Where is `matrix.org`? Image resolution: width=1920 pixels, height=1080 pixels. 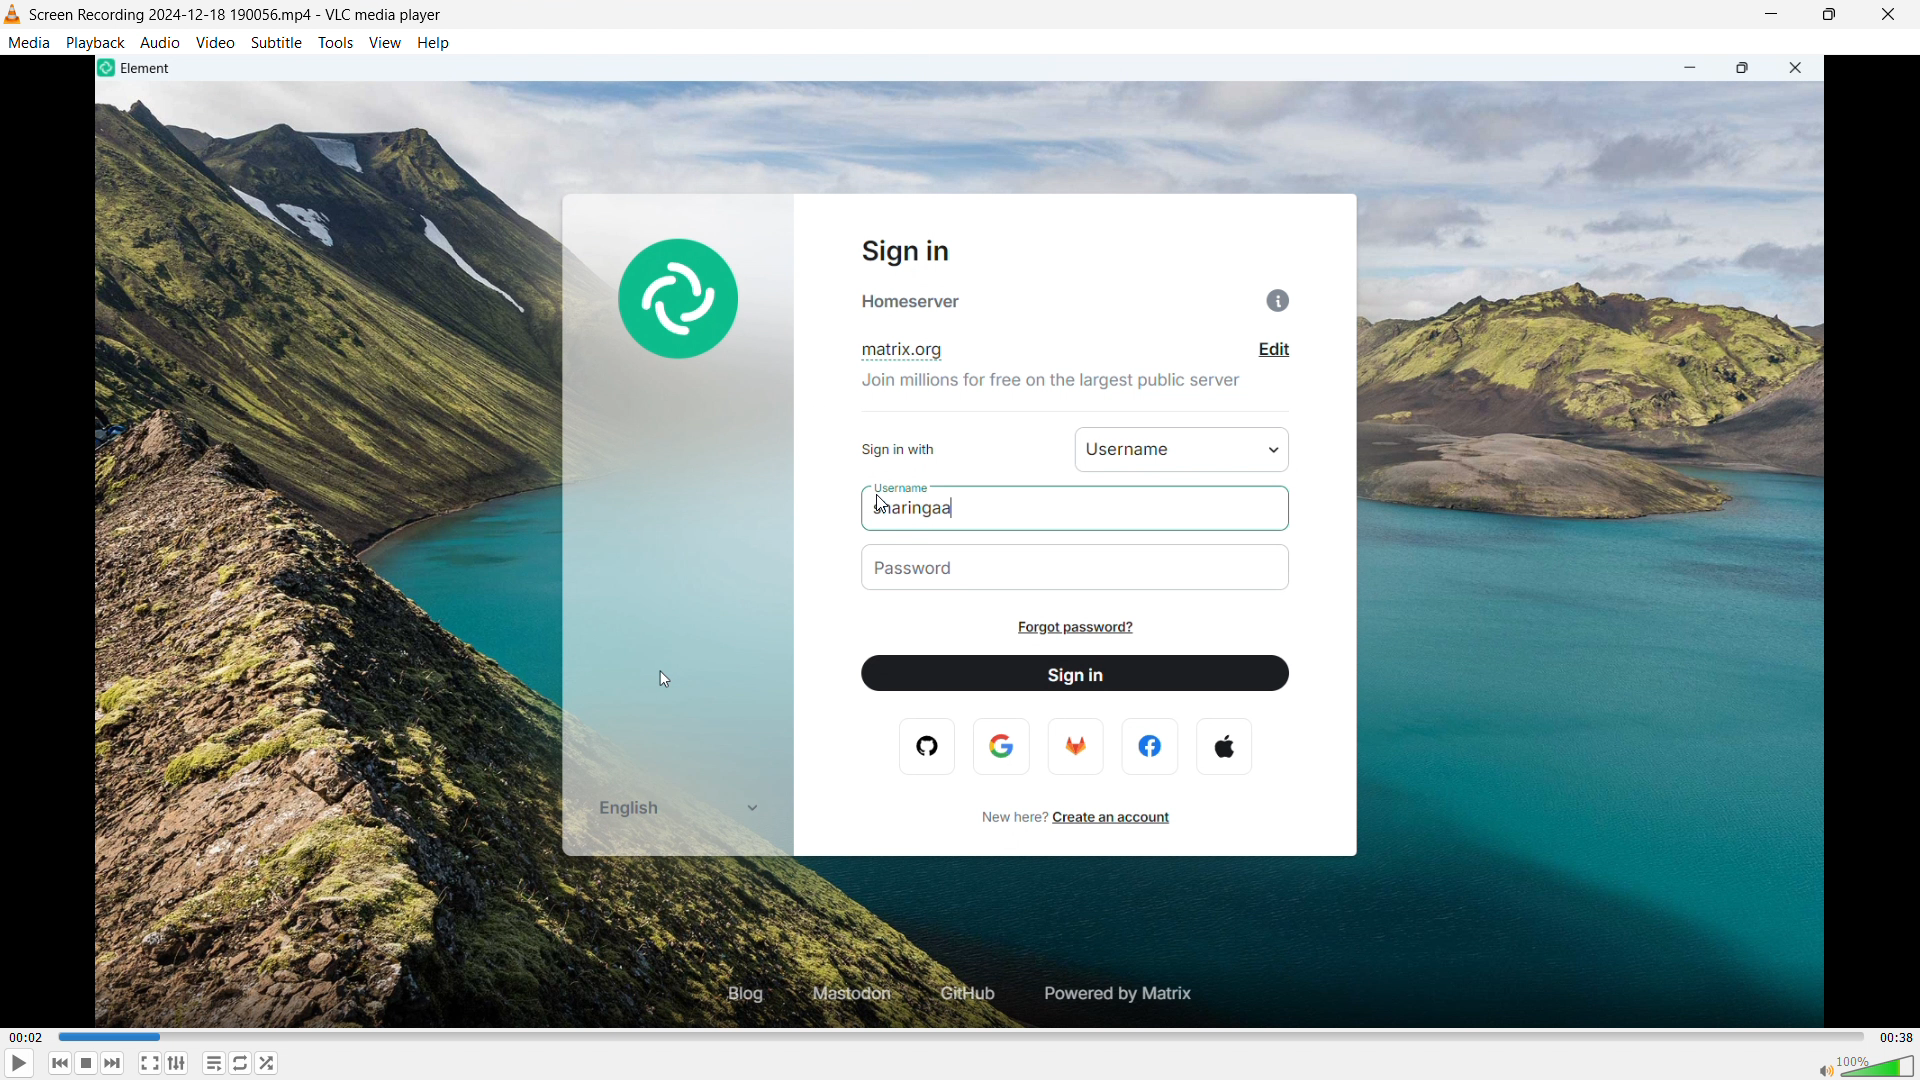
matrix.org is located at coordinates (907, 351).